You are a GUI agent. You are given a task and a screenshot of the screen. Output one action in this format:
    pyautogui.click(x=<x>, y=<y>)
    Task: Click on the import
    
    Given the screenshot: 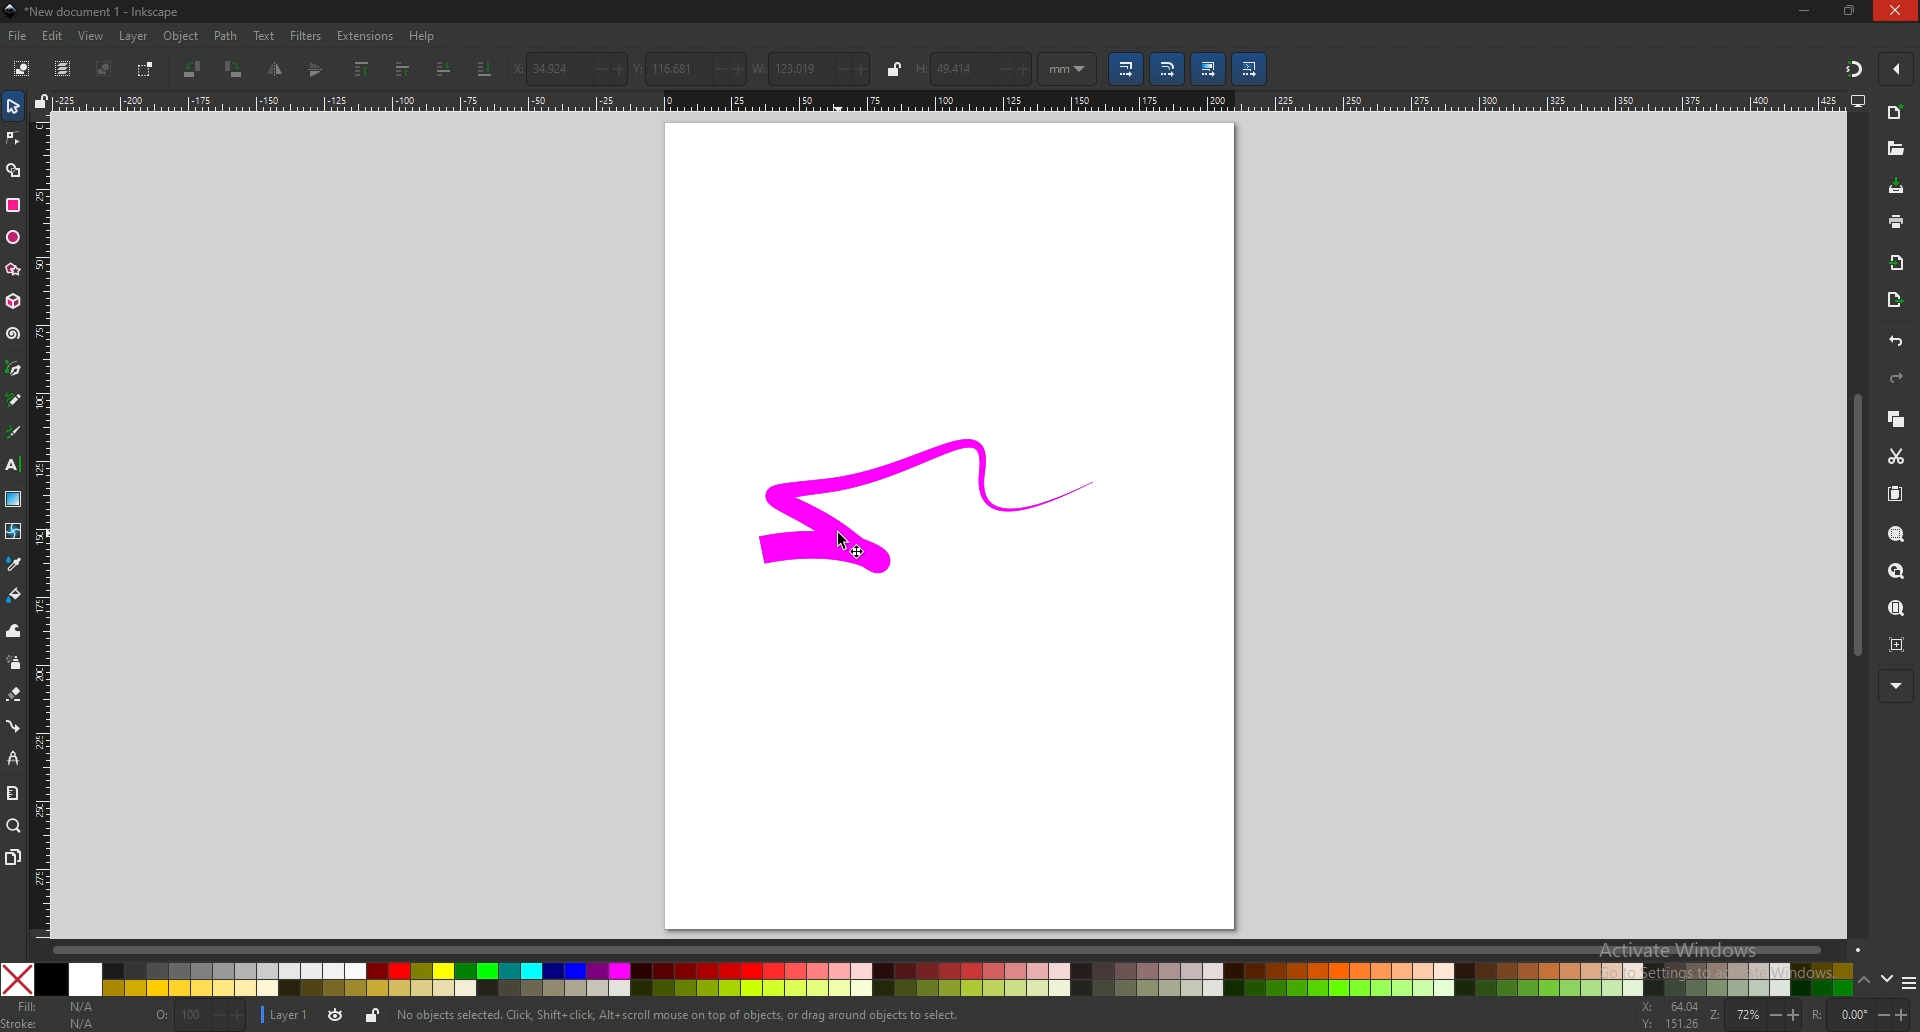 What is the action you would take?
    pyautogui.click(x=1897, y=264)
    